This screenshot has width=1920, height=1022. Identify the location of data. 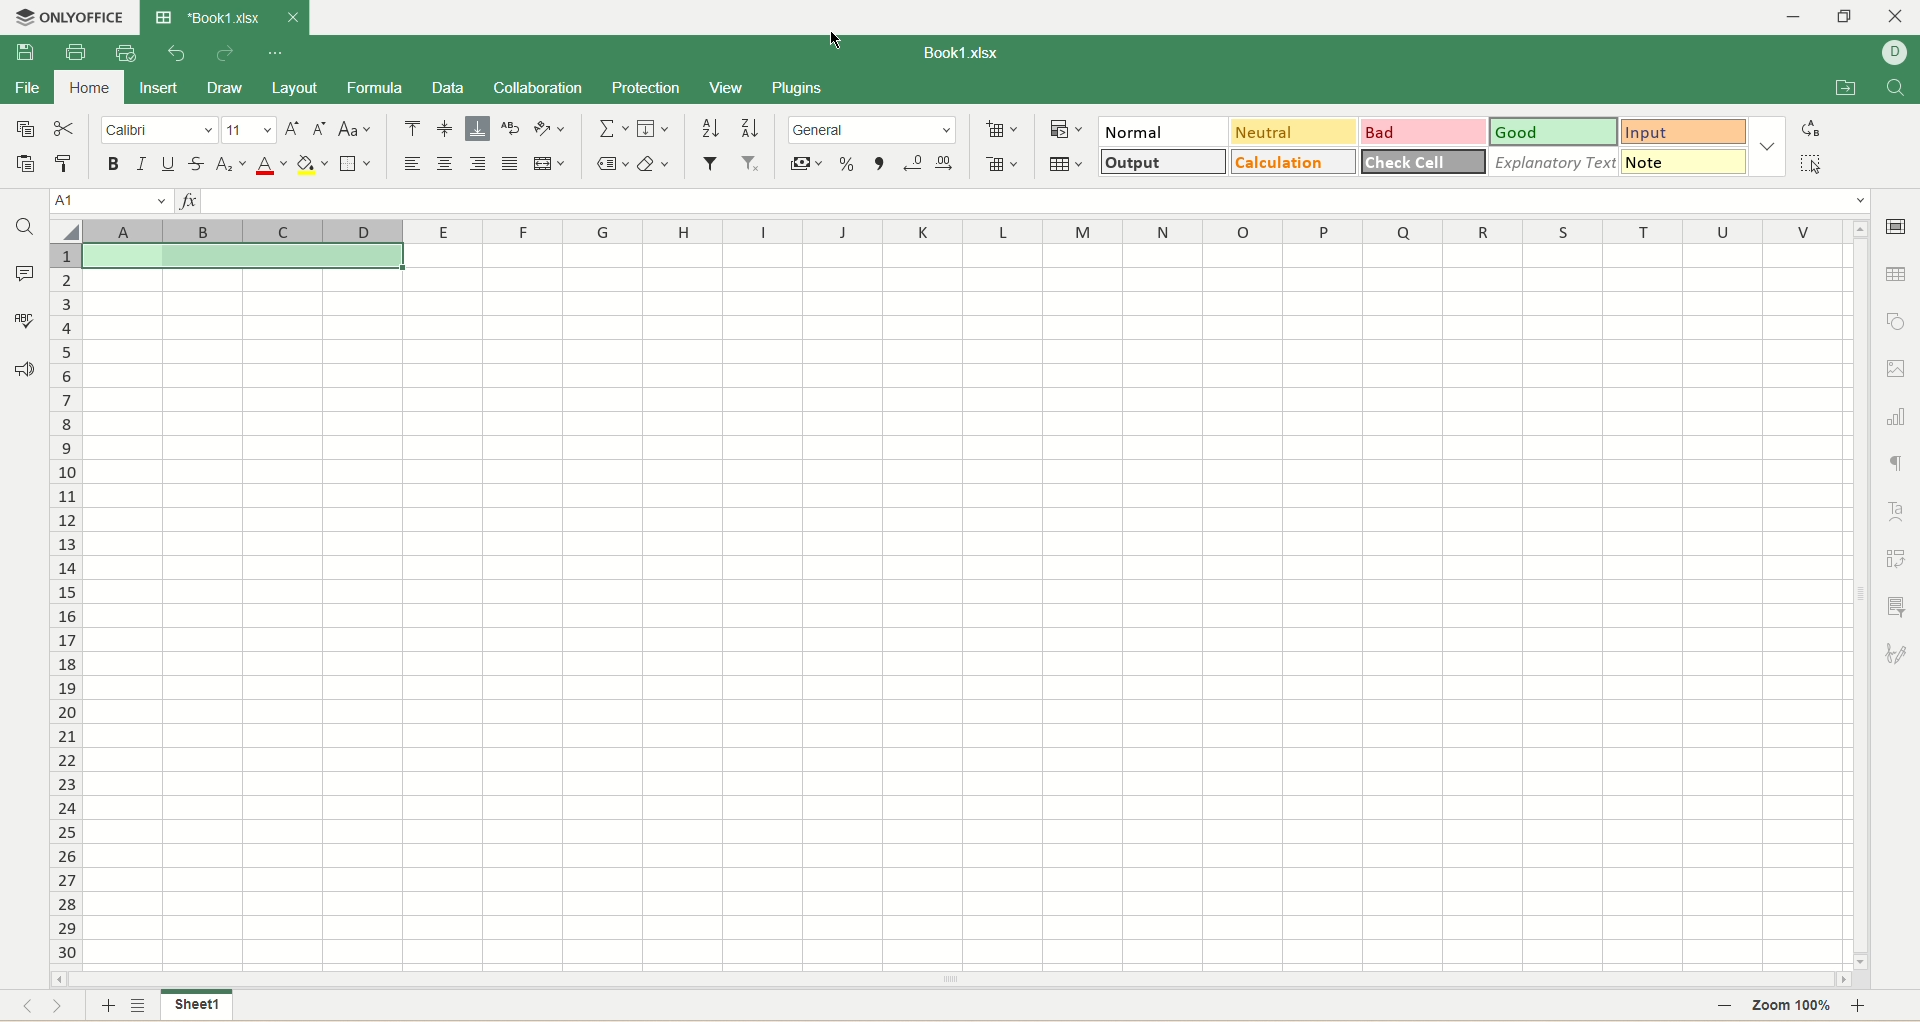
(446, 90).